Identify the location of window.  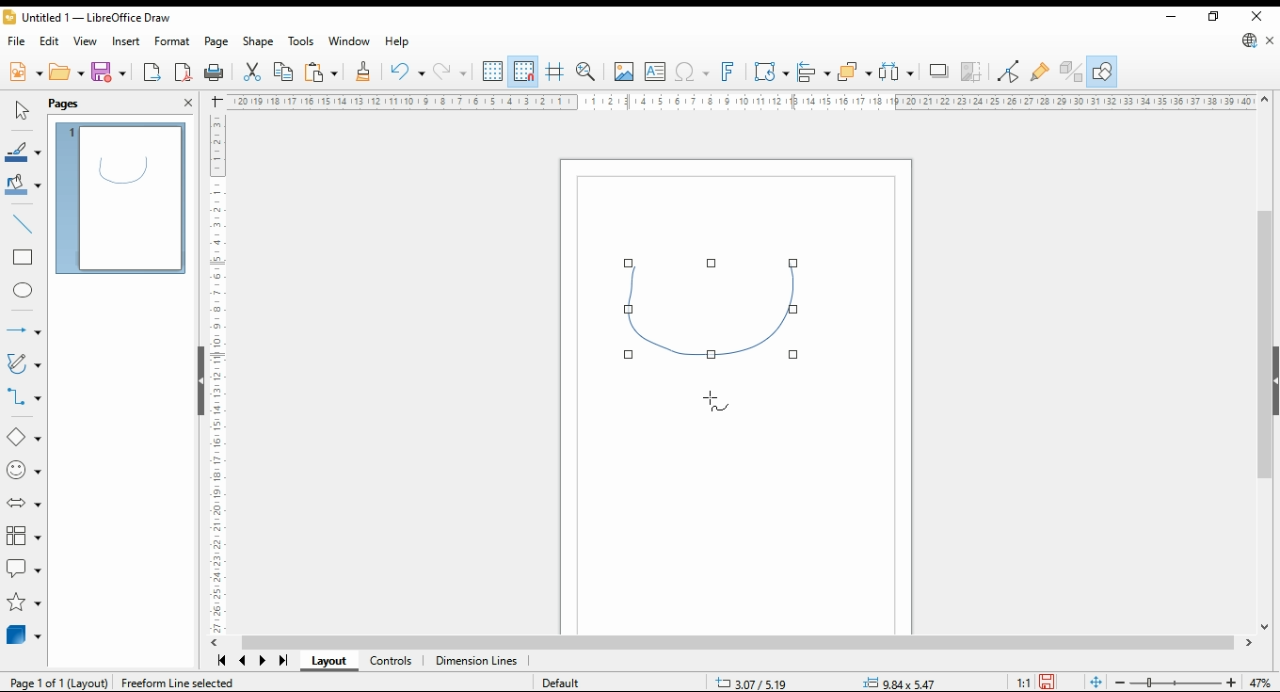
(349, 41).